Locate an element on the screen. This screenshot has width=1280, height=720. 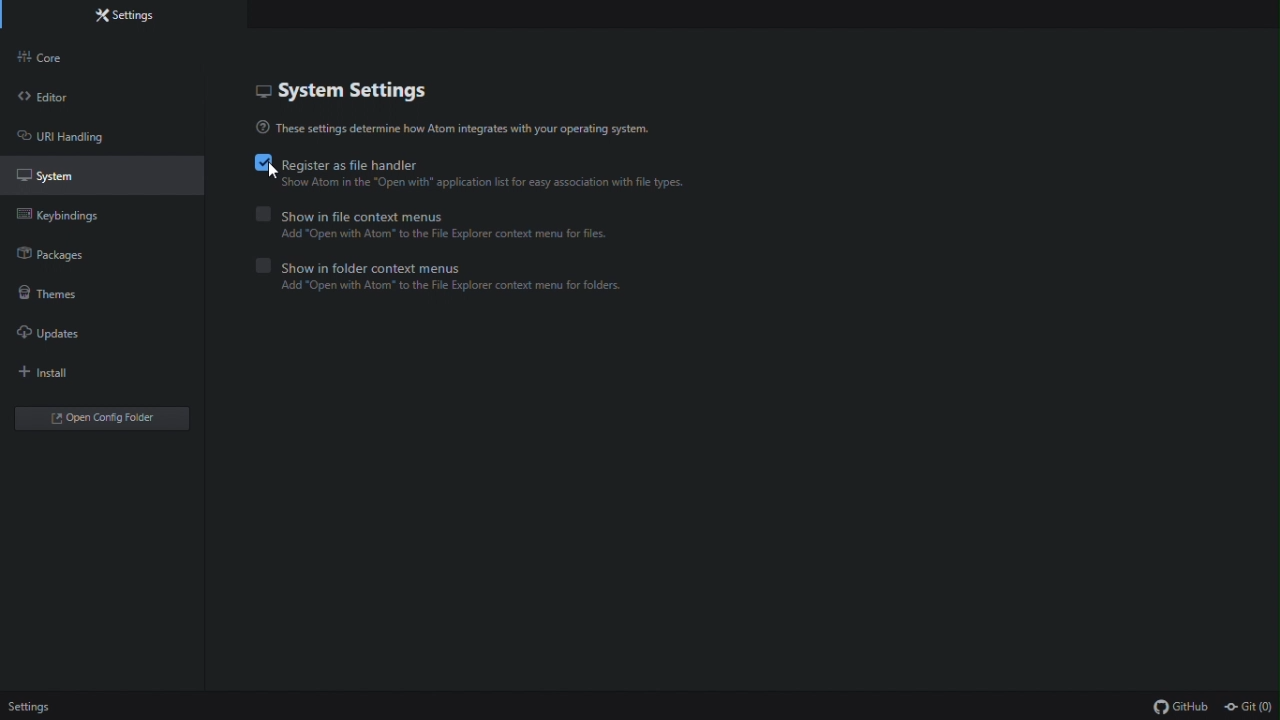
show in file content menus is located at coordinates (442, 214).